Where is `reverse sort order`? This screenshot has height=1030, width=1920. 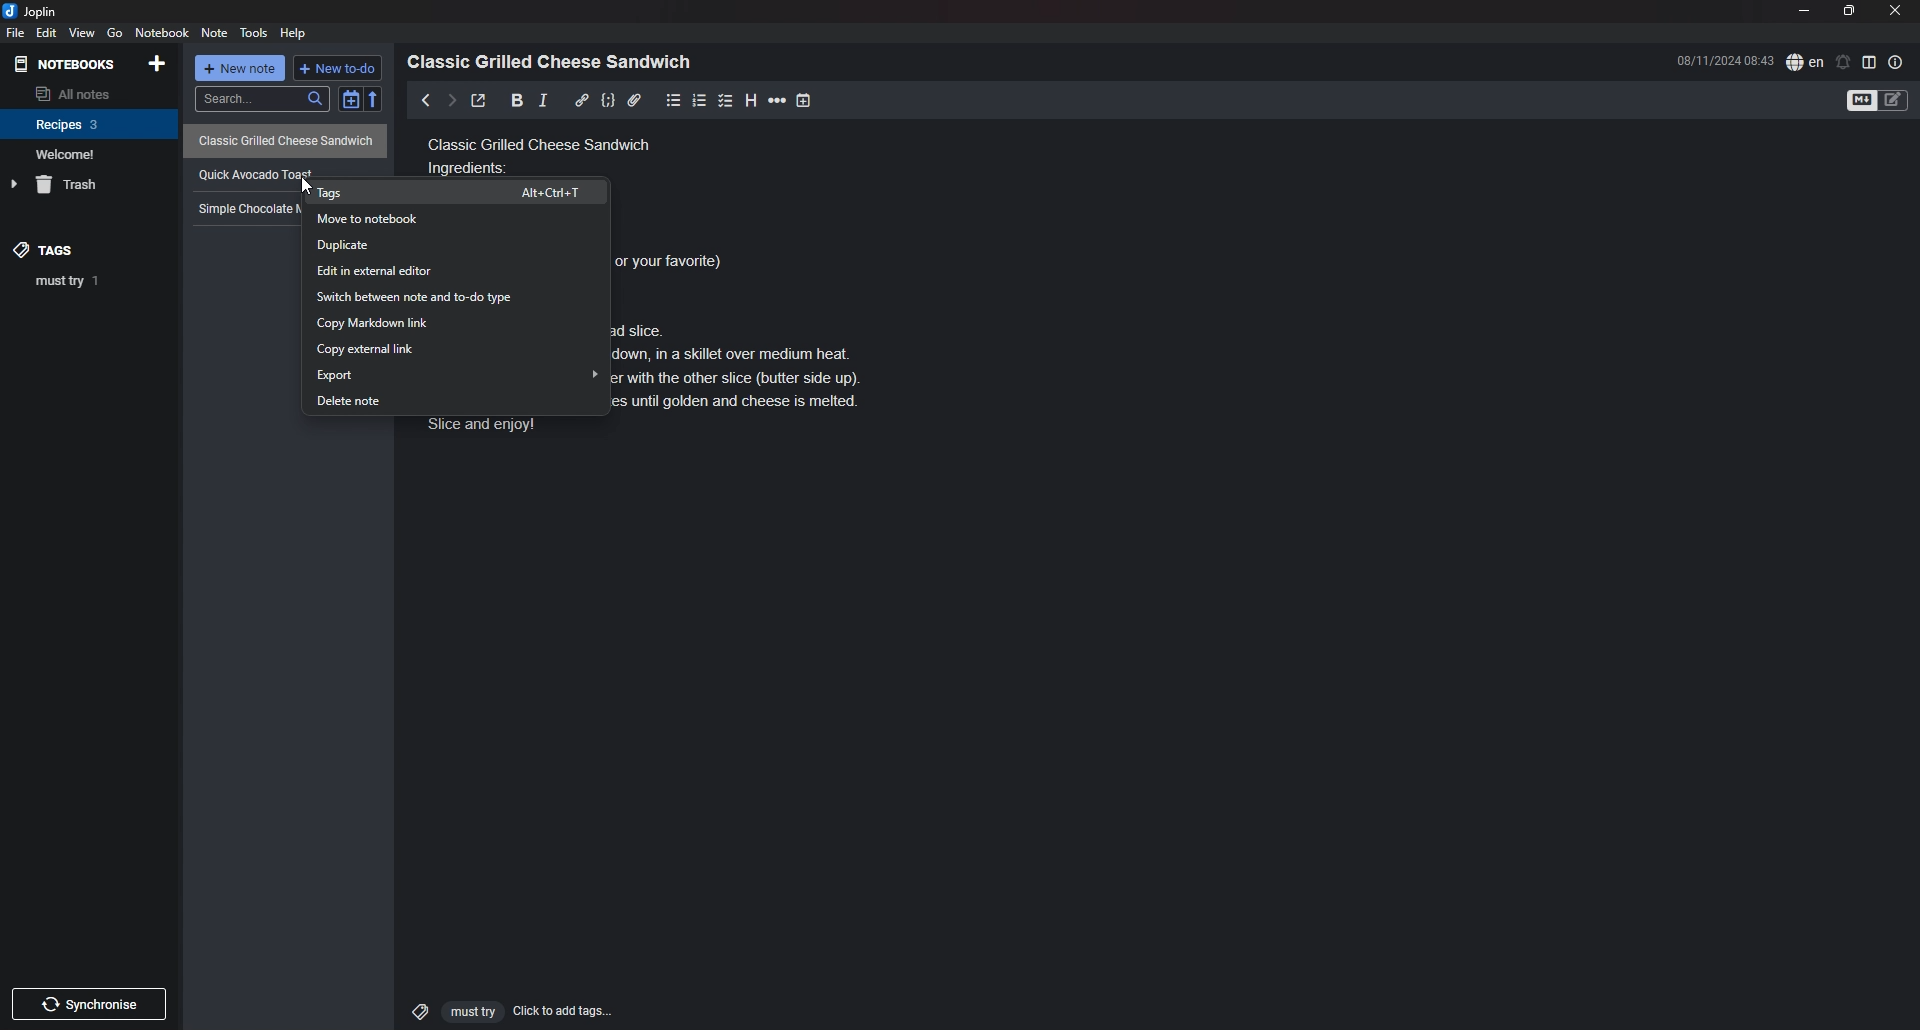 reverse sort order is located at coordinates (377, 100).